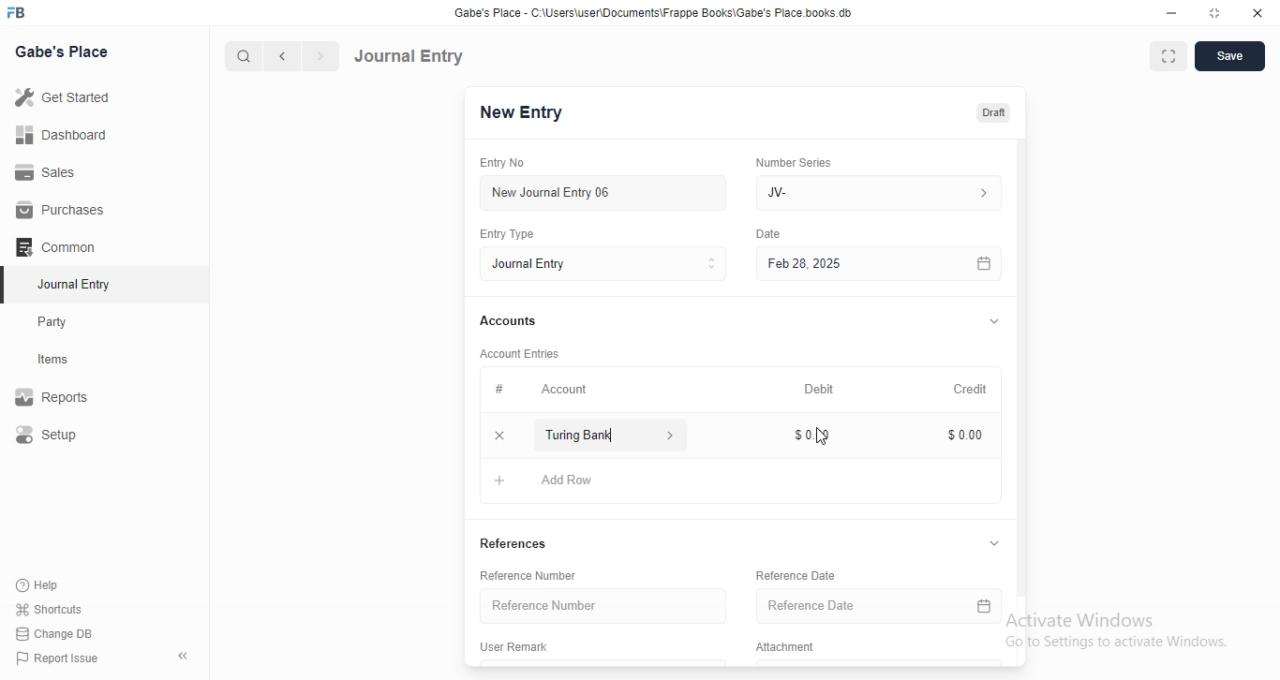  What do you see at coordinates (67, 97) in the screenshot?
I see `Get Started` at bounding box center [67, 97].